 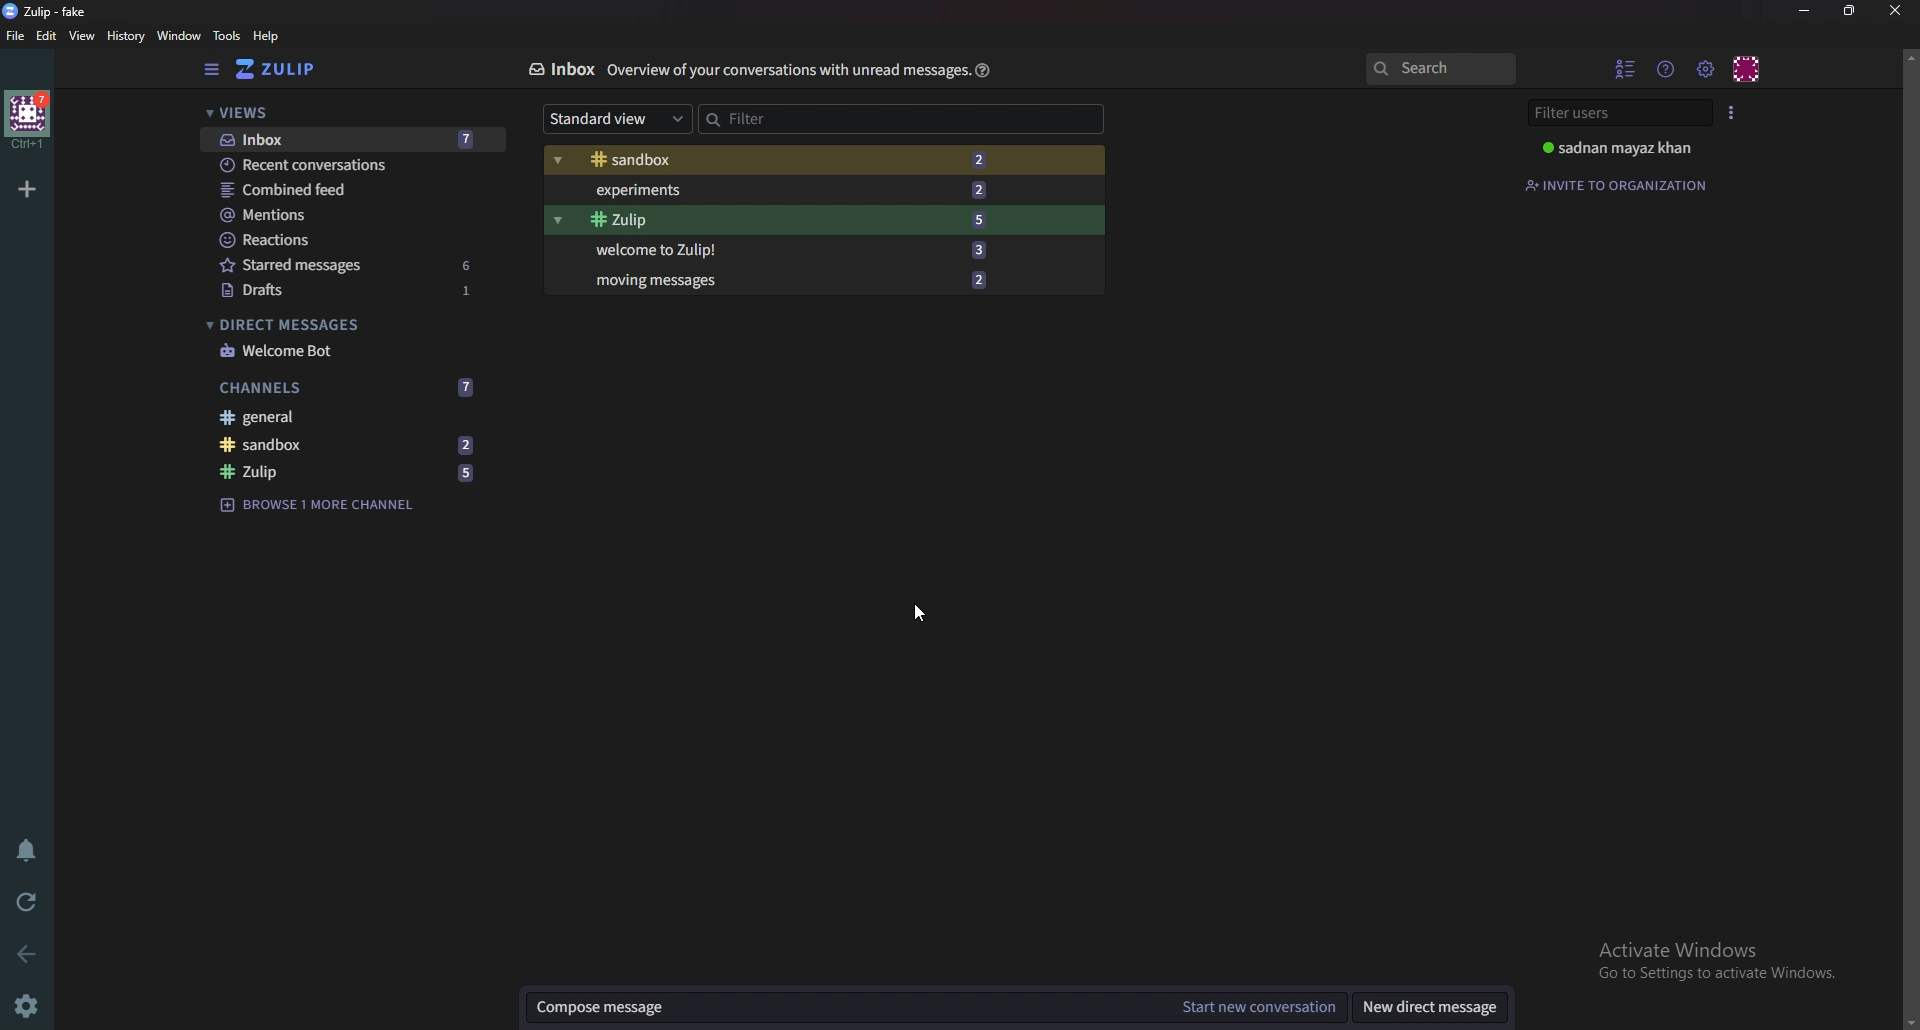 What do you see at coordinates (354, 140) in the screenshot?
I see `inbox` at bounding box center [354, 140].